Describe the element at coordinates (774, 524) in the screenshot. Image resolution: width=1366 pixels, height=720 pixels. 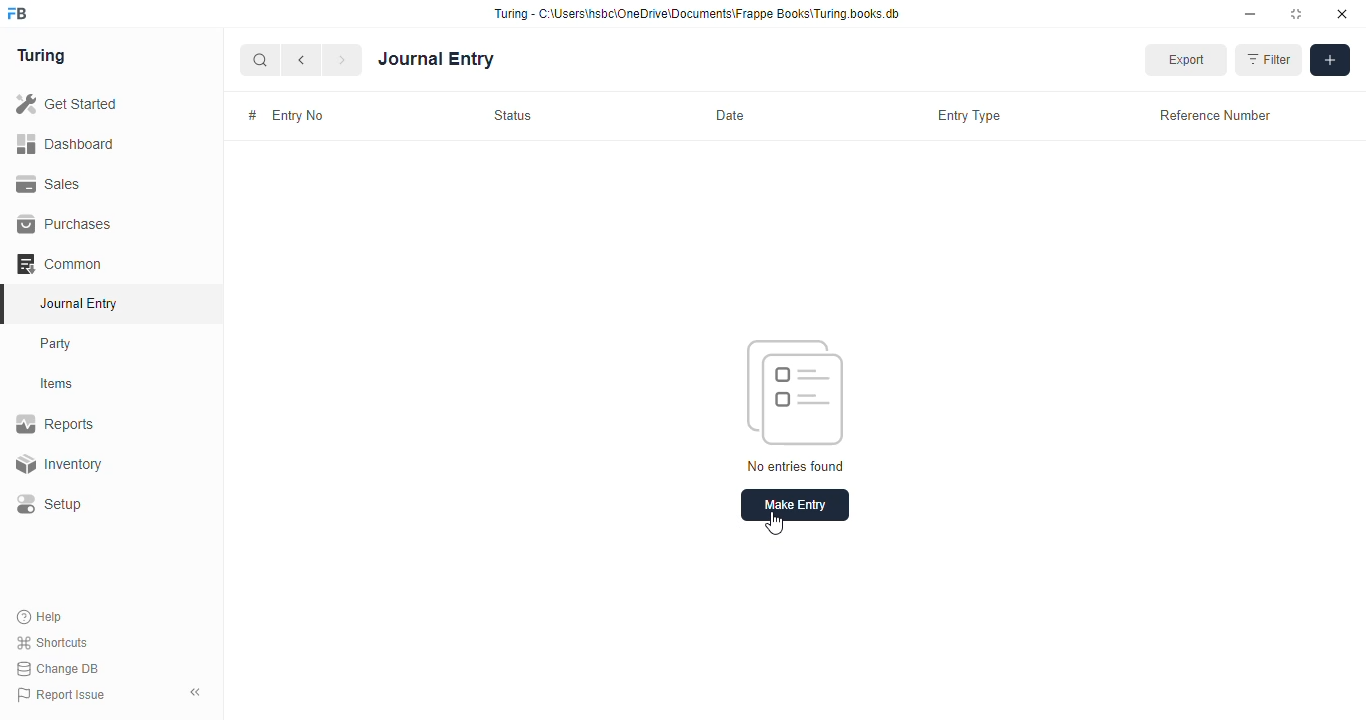
I see `cursor` at that location.